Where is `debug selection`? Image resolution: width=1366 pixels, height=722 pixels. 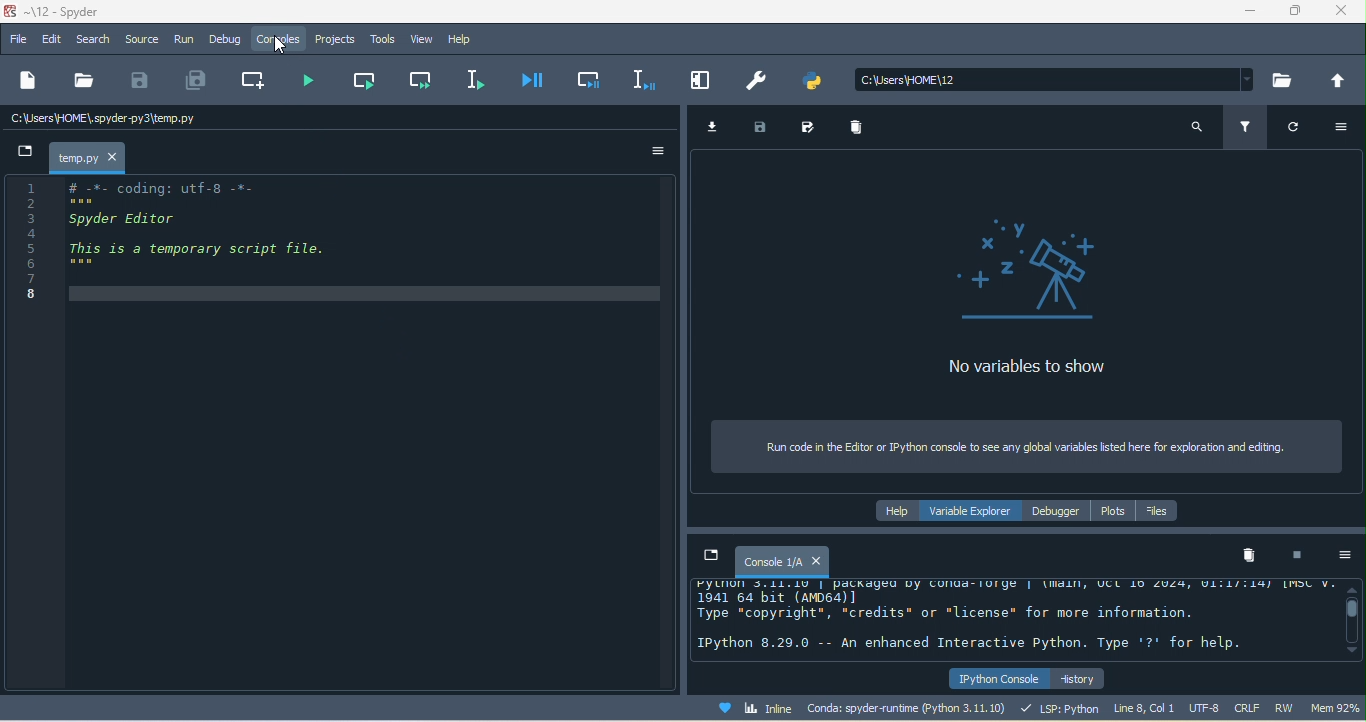
debug selection is located at coordinates (645, 81).